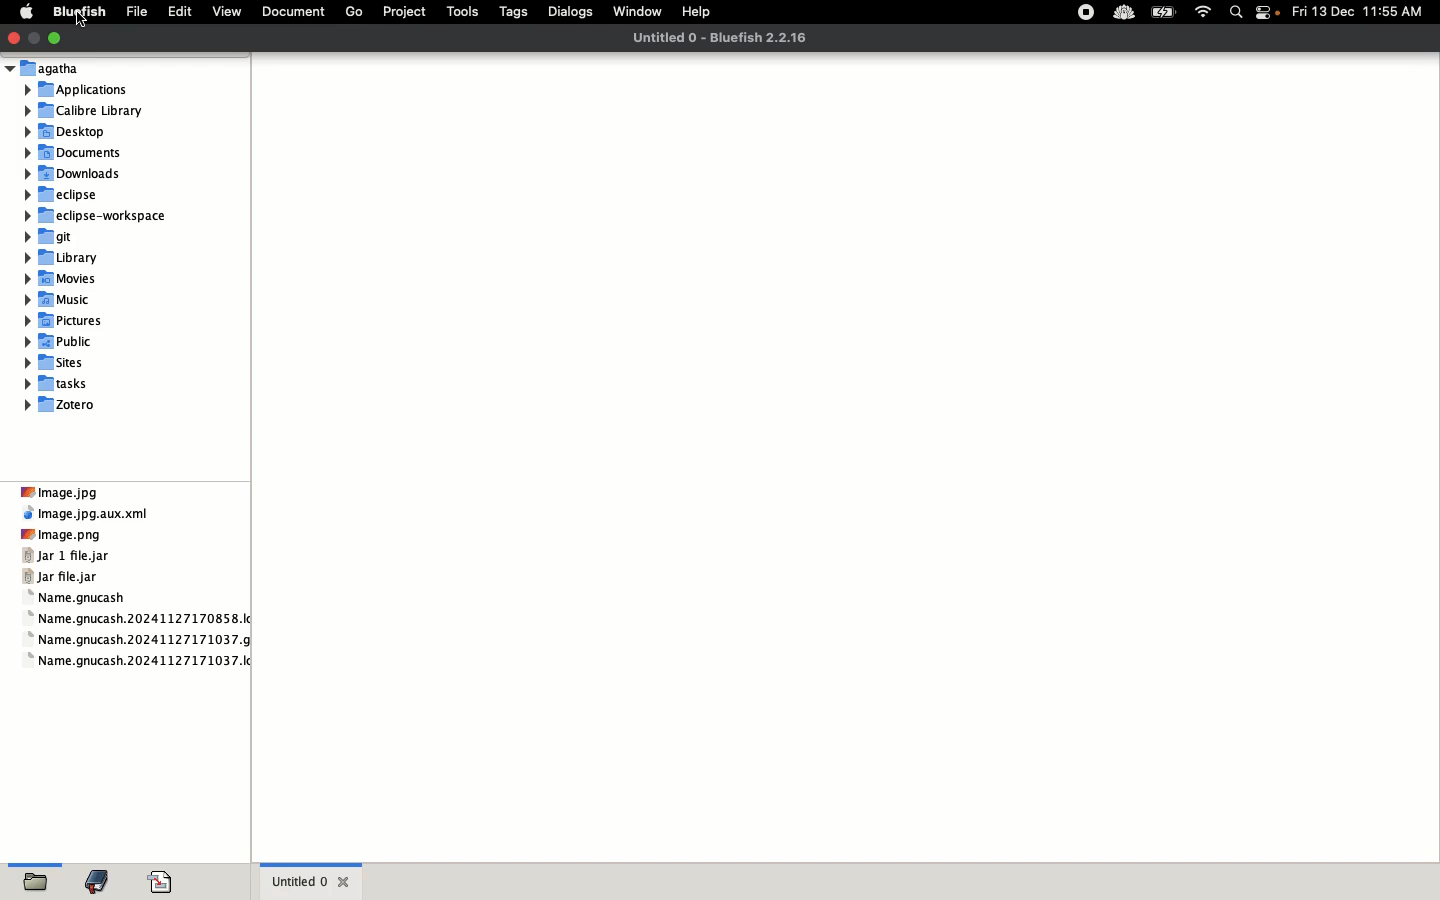 The image size is (1440, 900). I want to click on minimize, so click(35, 39).